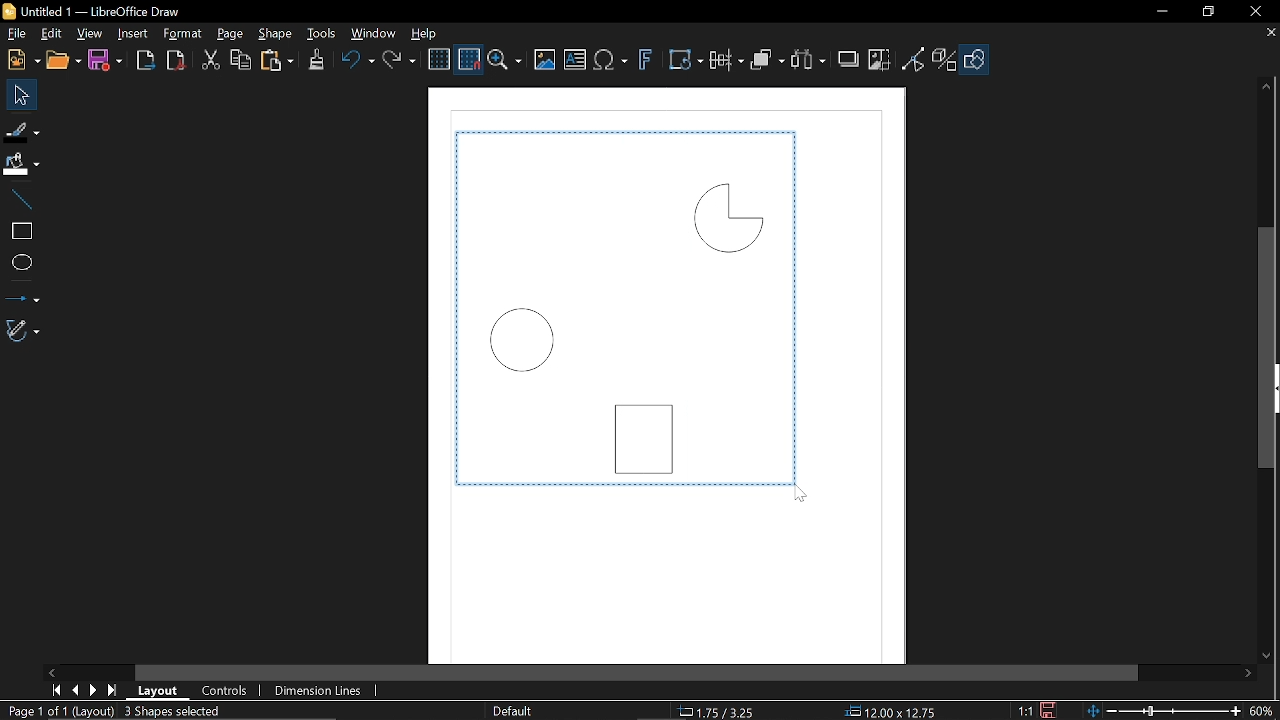  What do you see at coordinates (25, 295) in the screenshot?
I see `Lines and arrows` at bounding box center [25, 295].